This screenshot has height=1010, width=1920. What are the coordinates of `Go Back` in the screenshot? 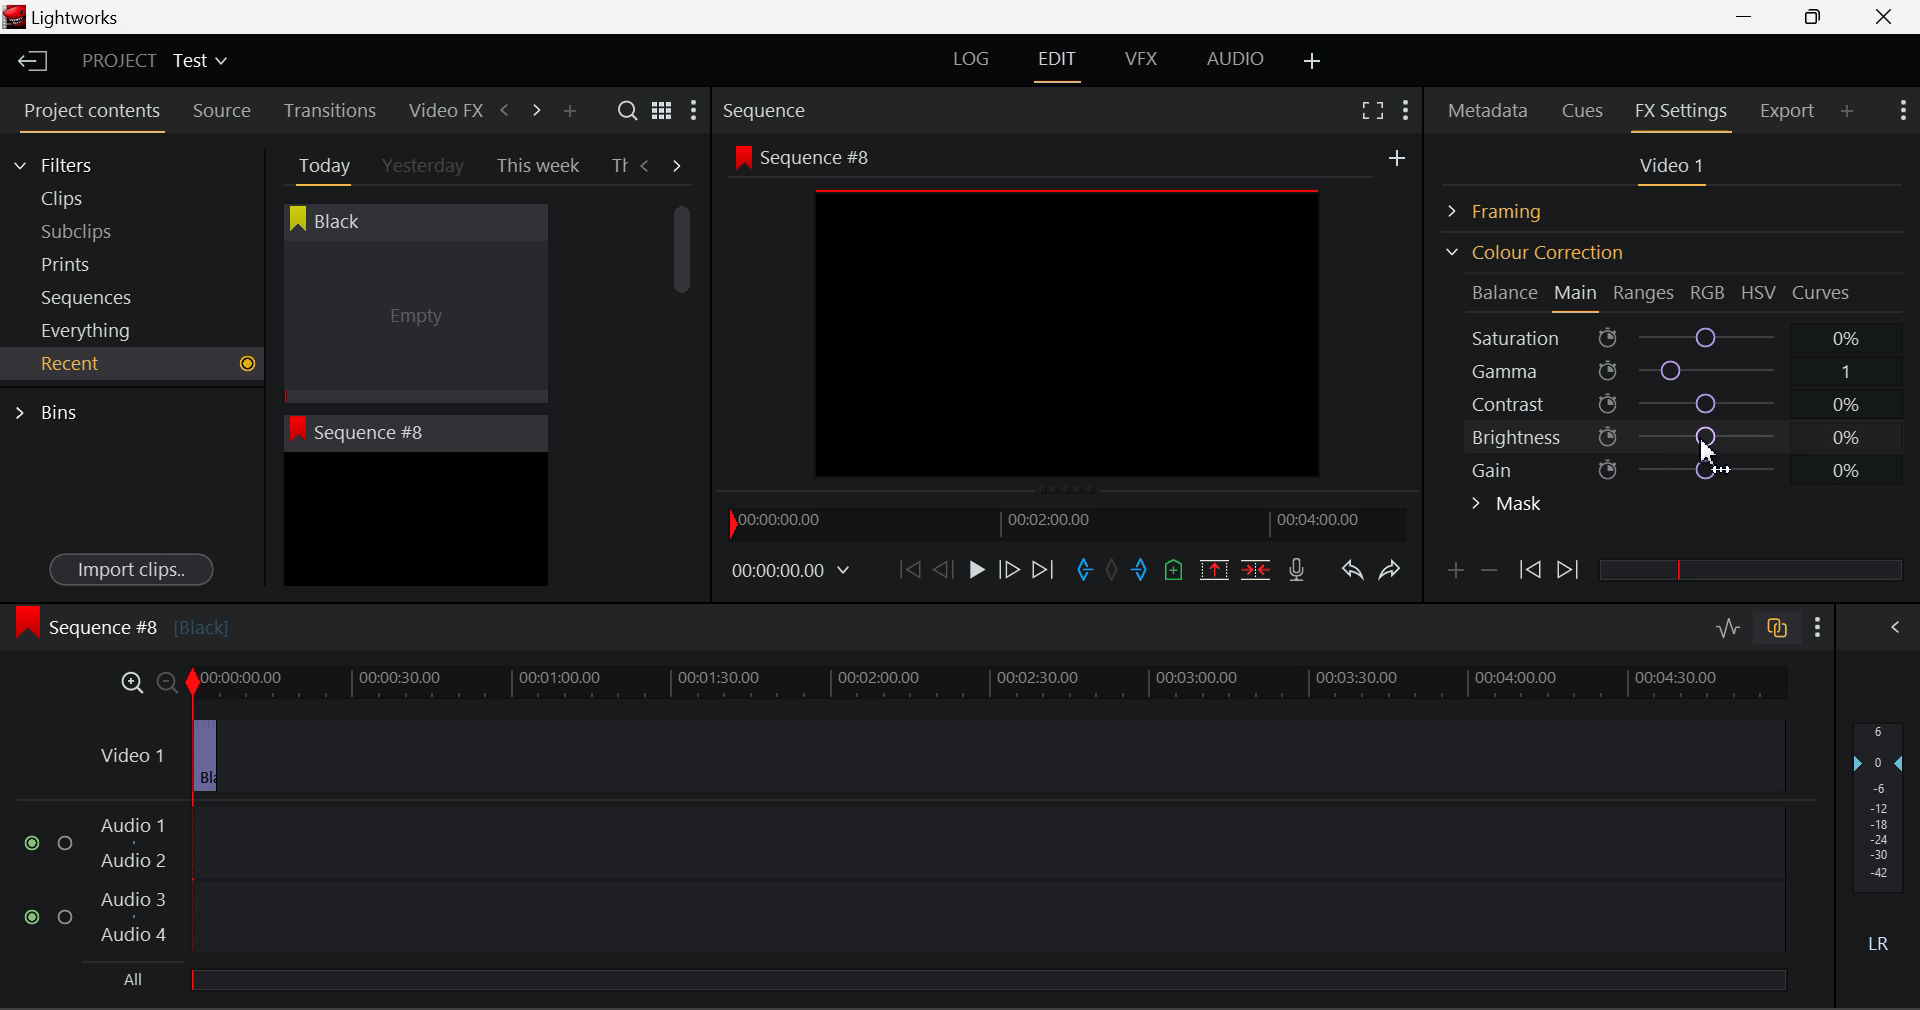 It's located at (946, 568).